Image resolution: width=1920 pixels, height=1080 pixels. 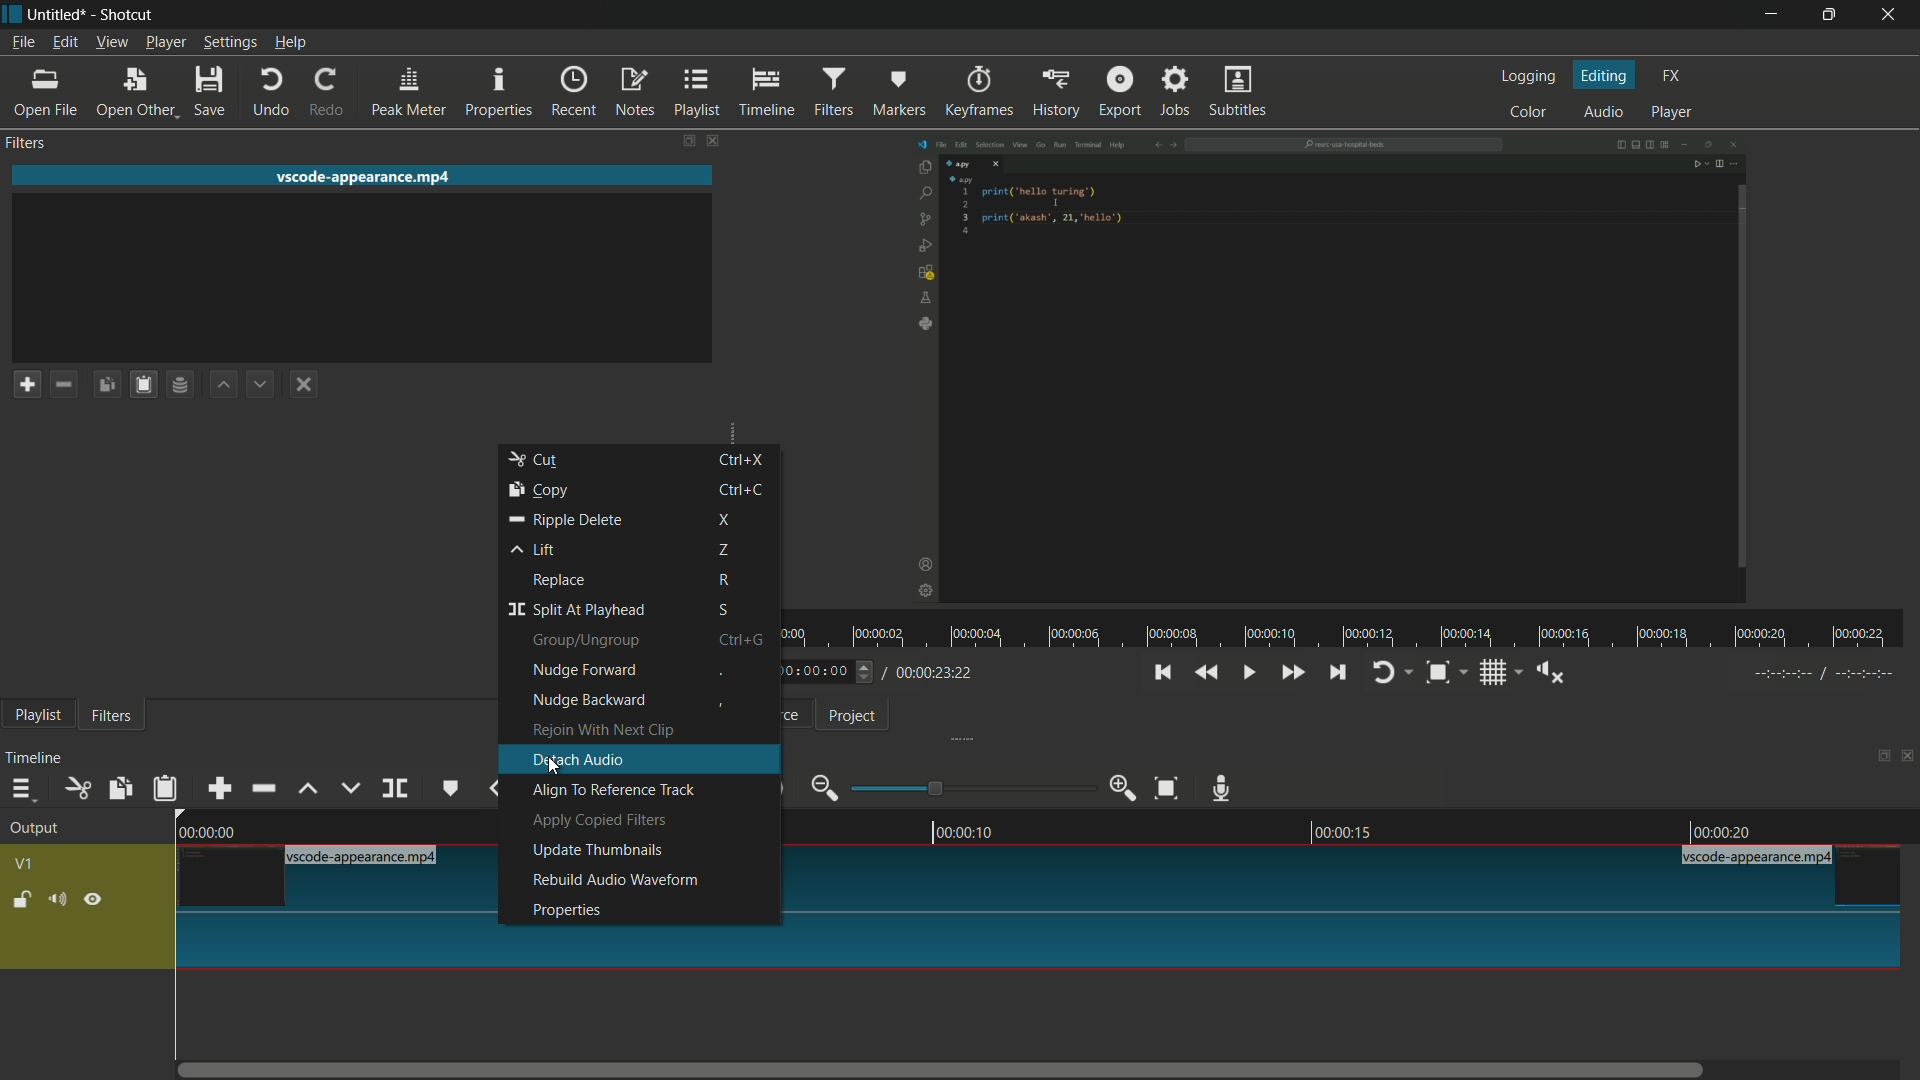 I want to click on toggle play or pause, so click(x=1245, y=673).